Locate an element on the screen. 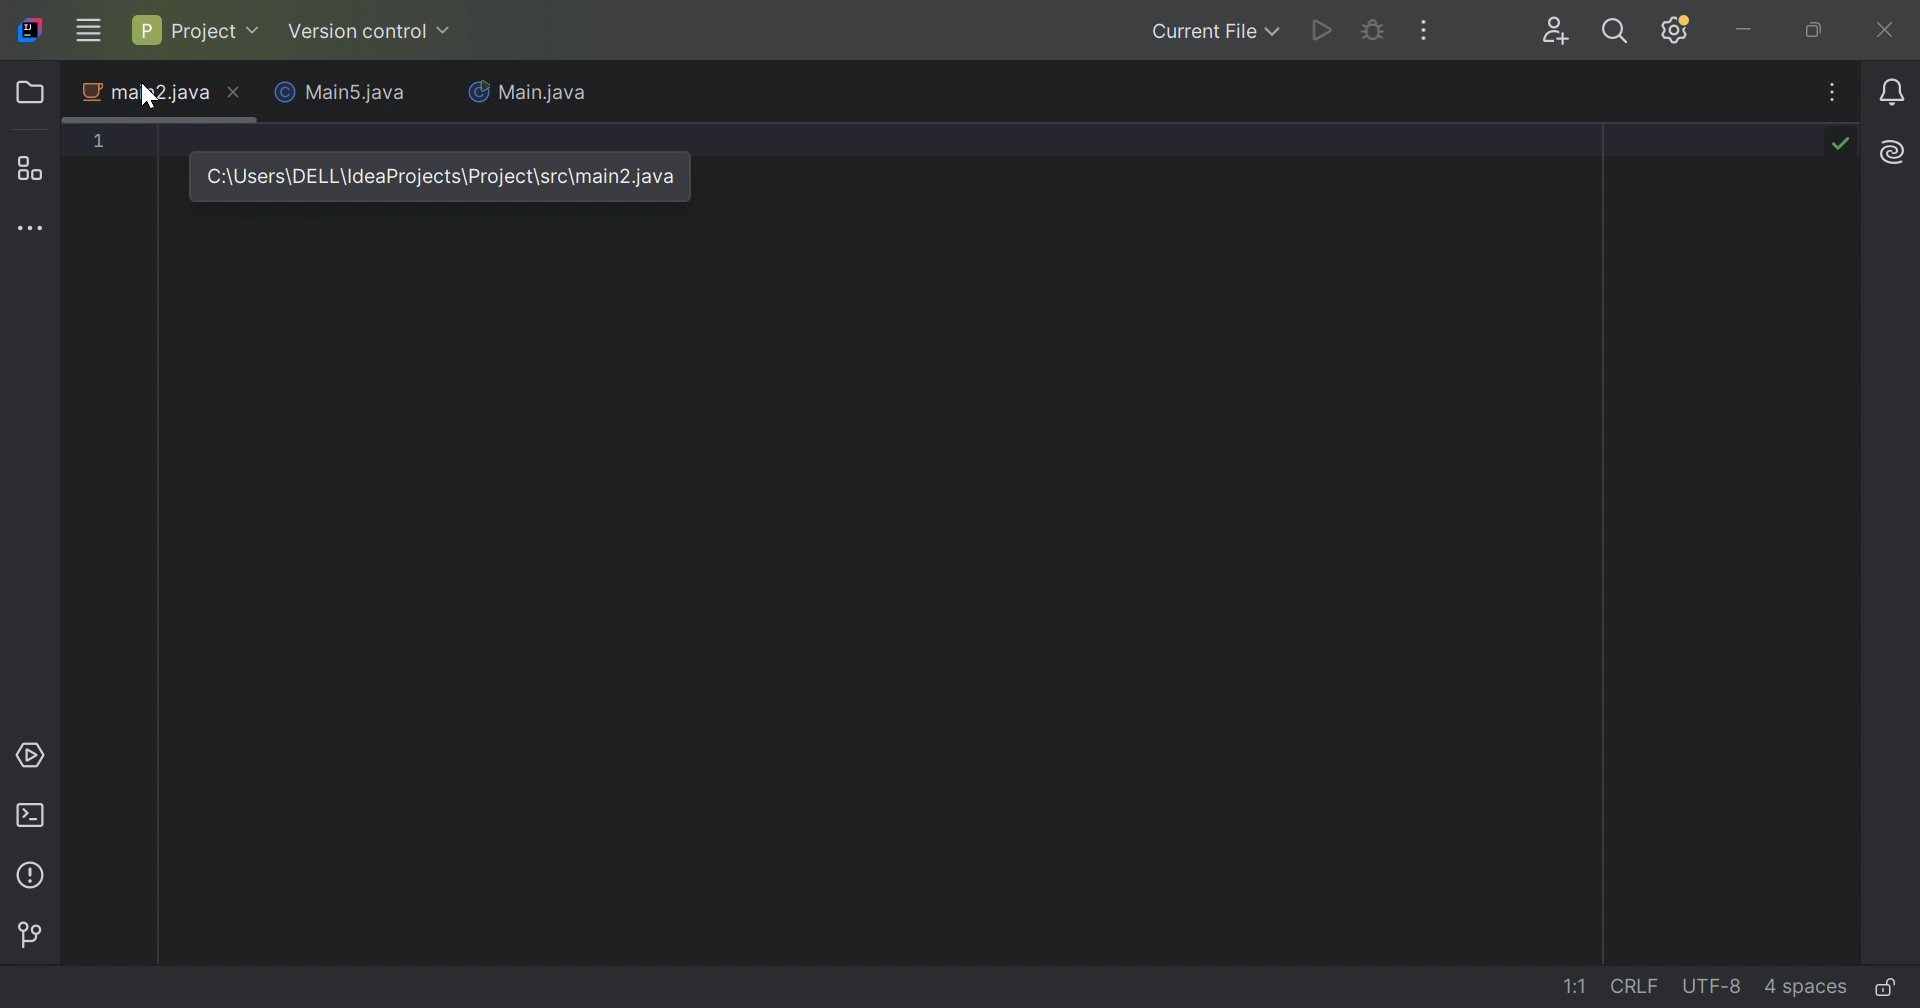 The image size is (1920, 1008). Run is located at coordinates (1323, 31).